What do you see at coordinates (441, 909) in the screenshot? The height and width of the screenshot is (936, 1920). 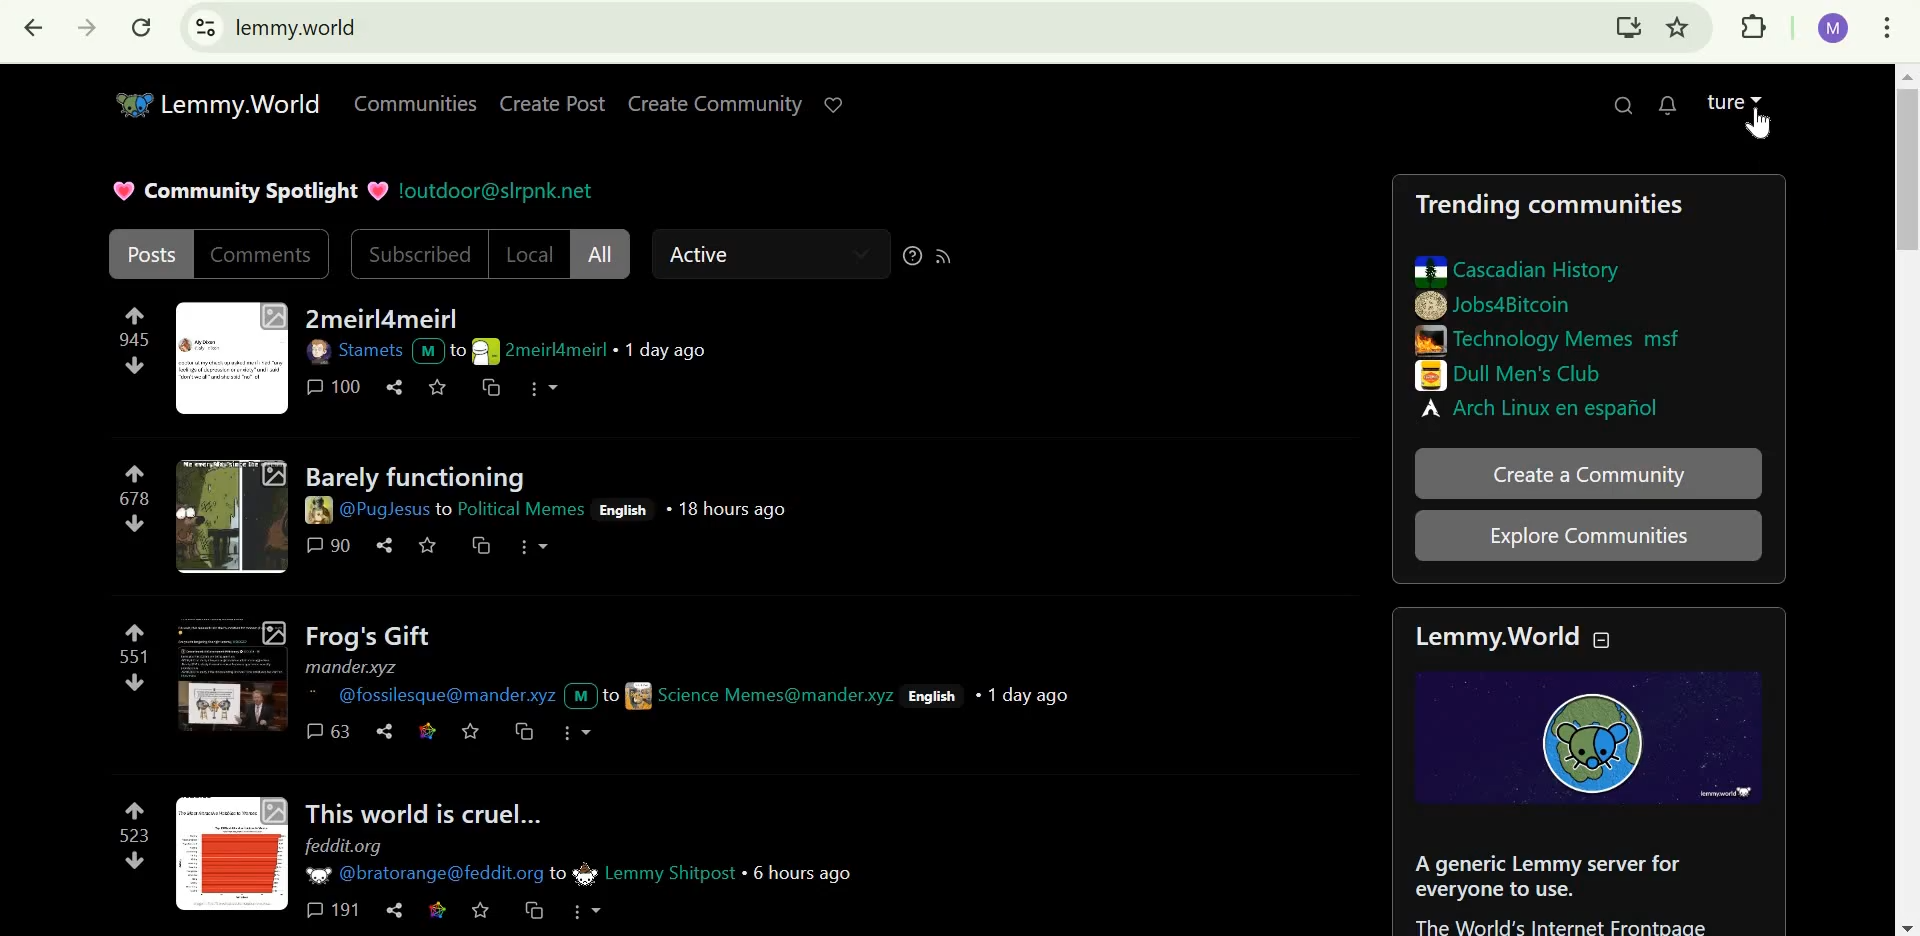 I see `link` at bounding box center [441, 909].